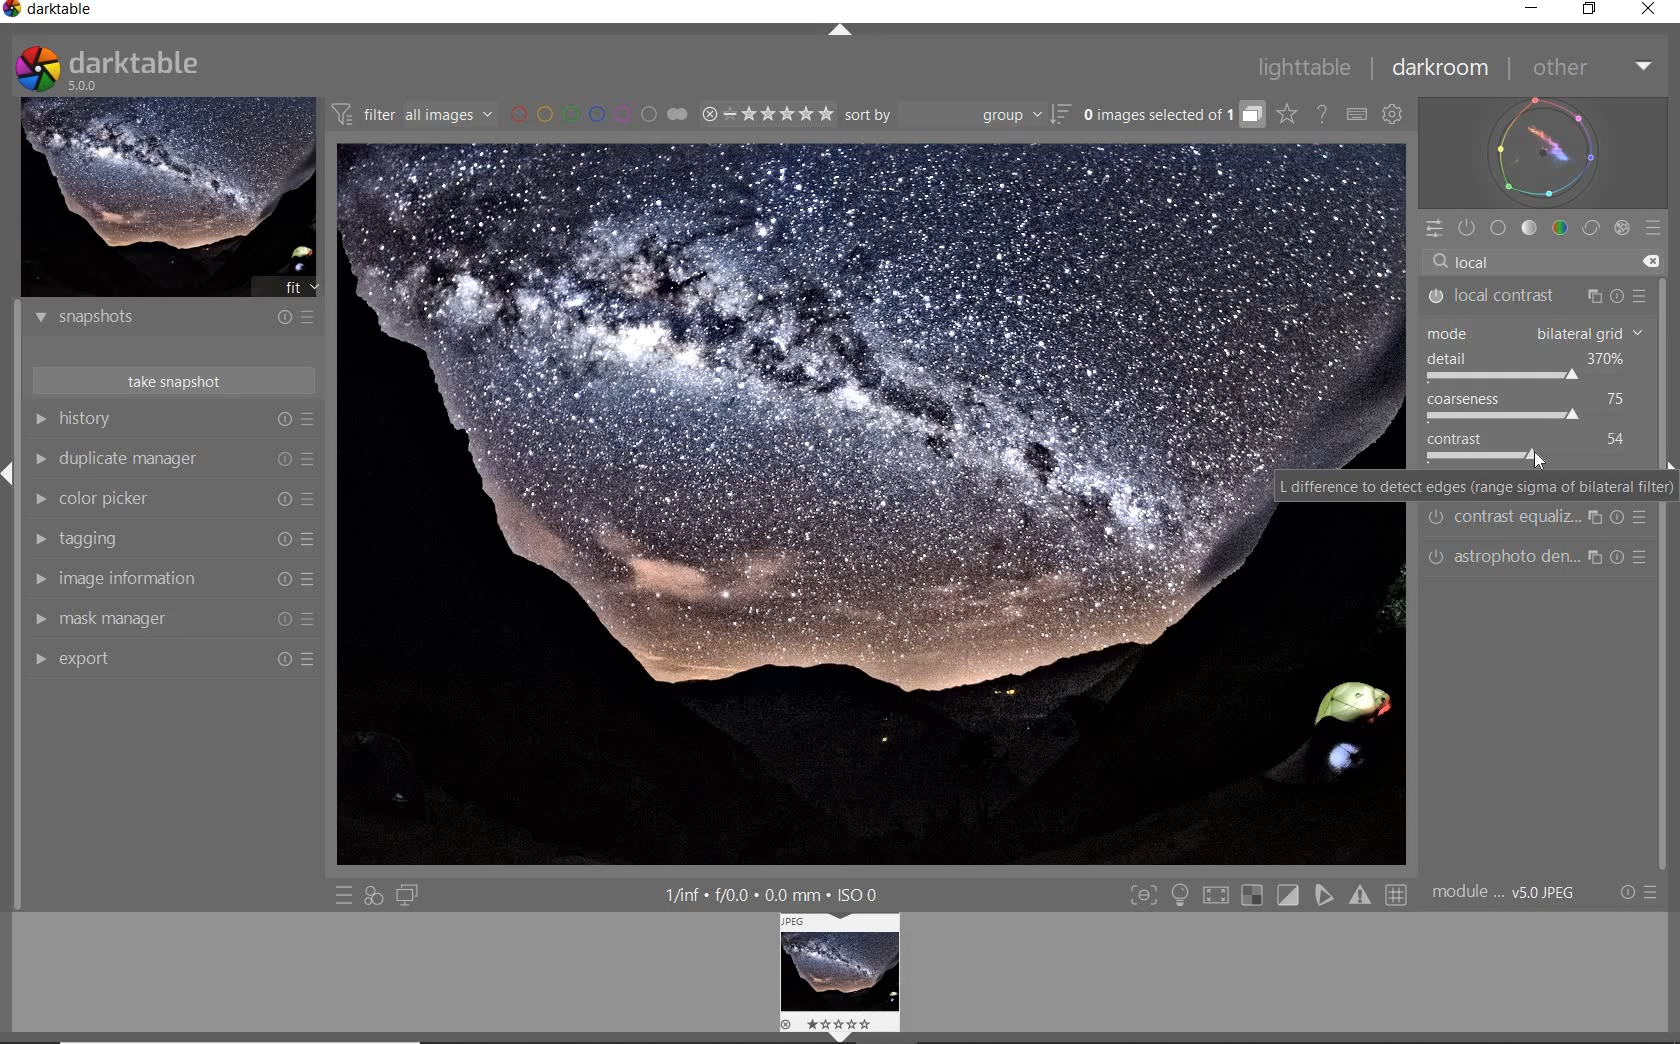 The image size is (1680, 1044). What do you see at coordinates (1621, 228) in the screenshot?
I see `EFFECT` at bounding box center [1621, 228].